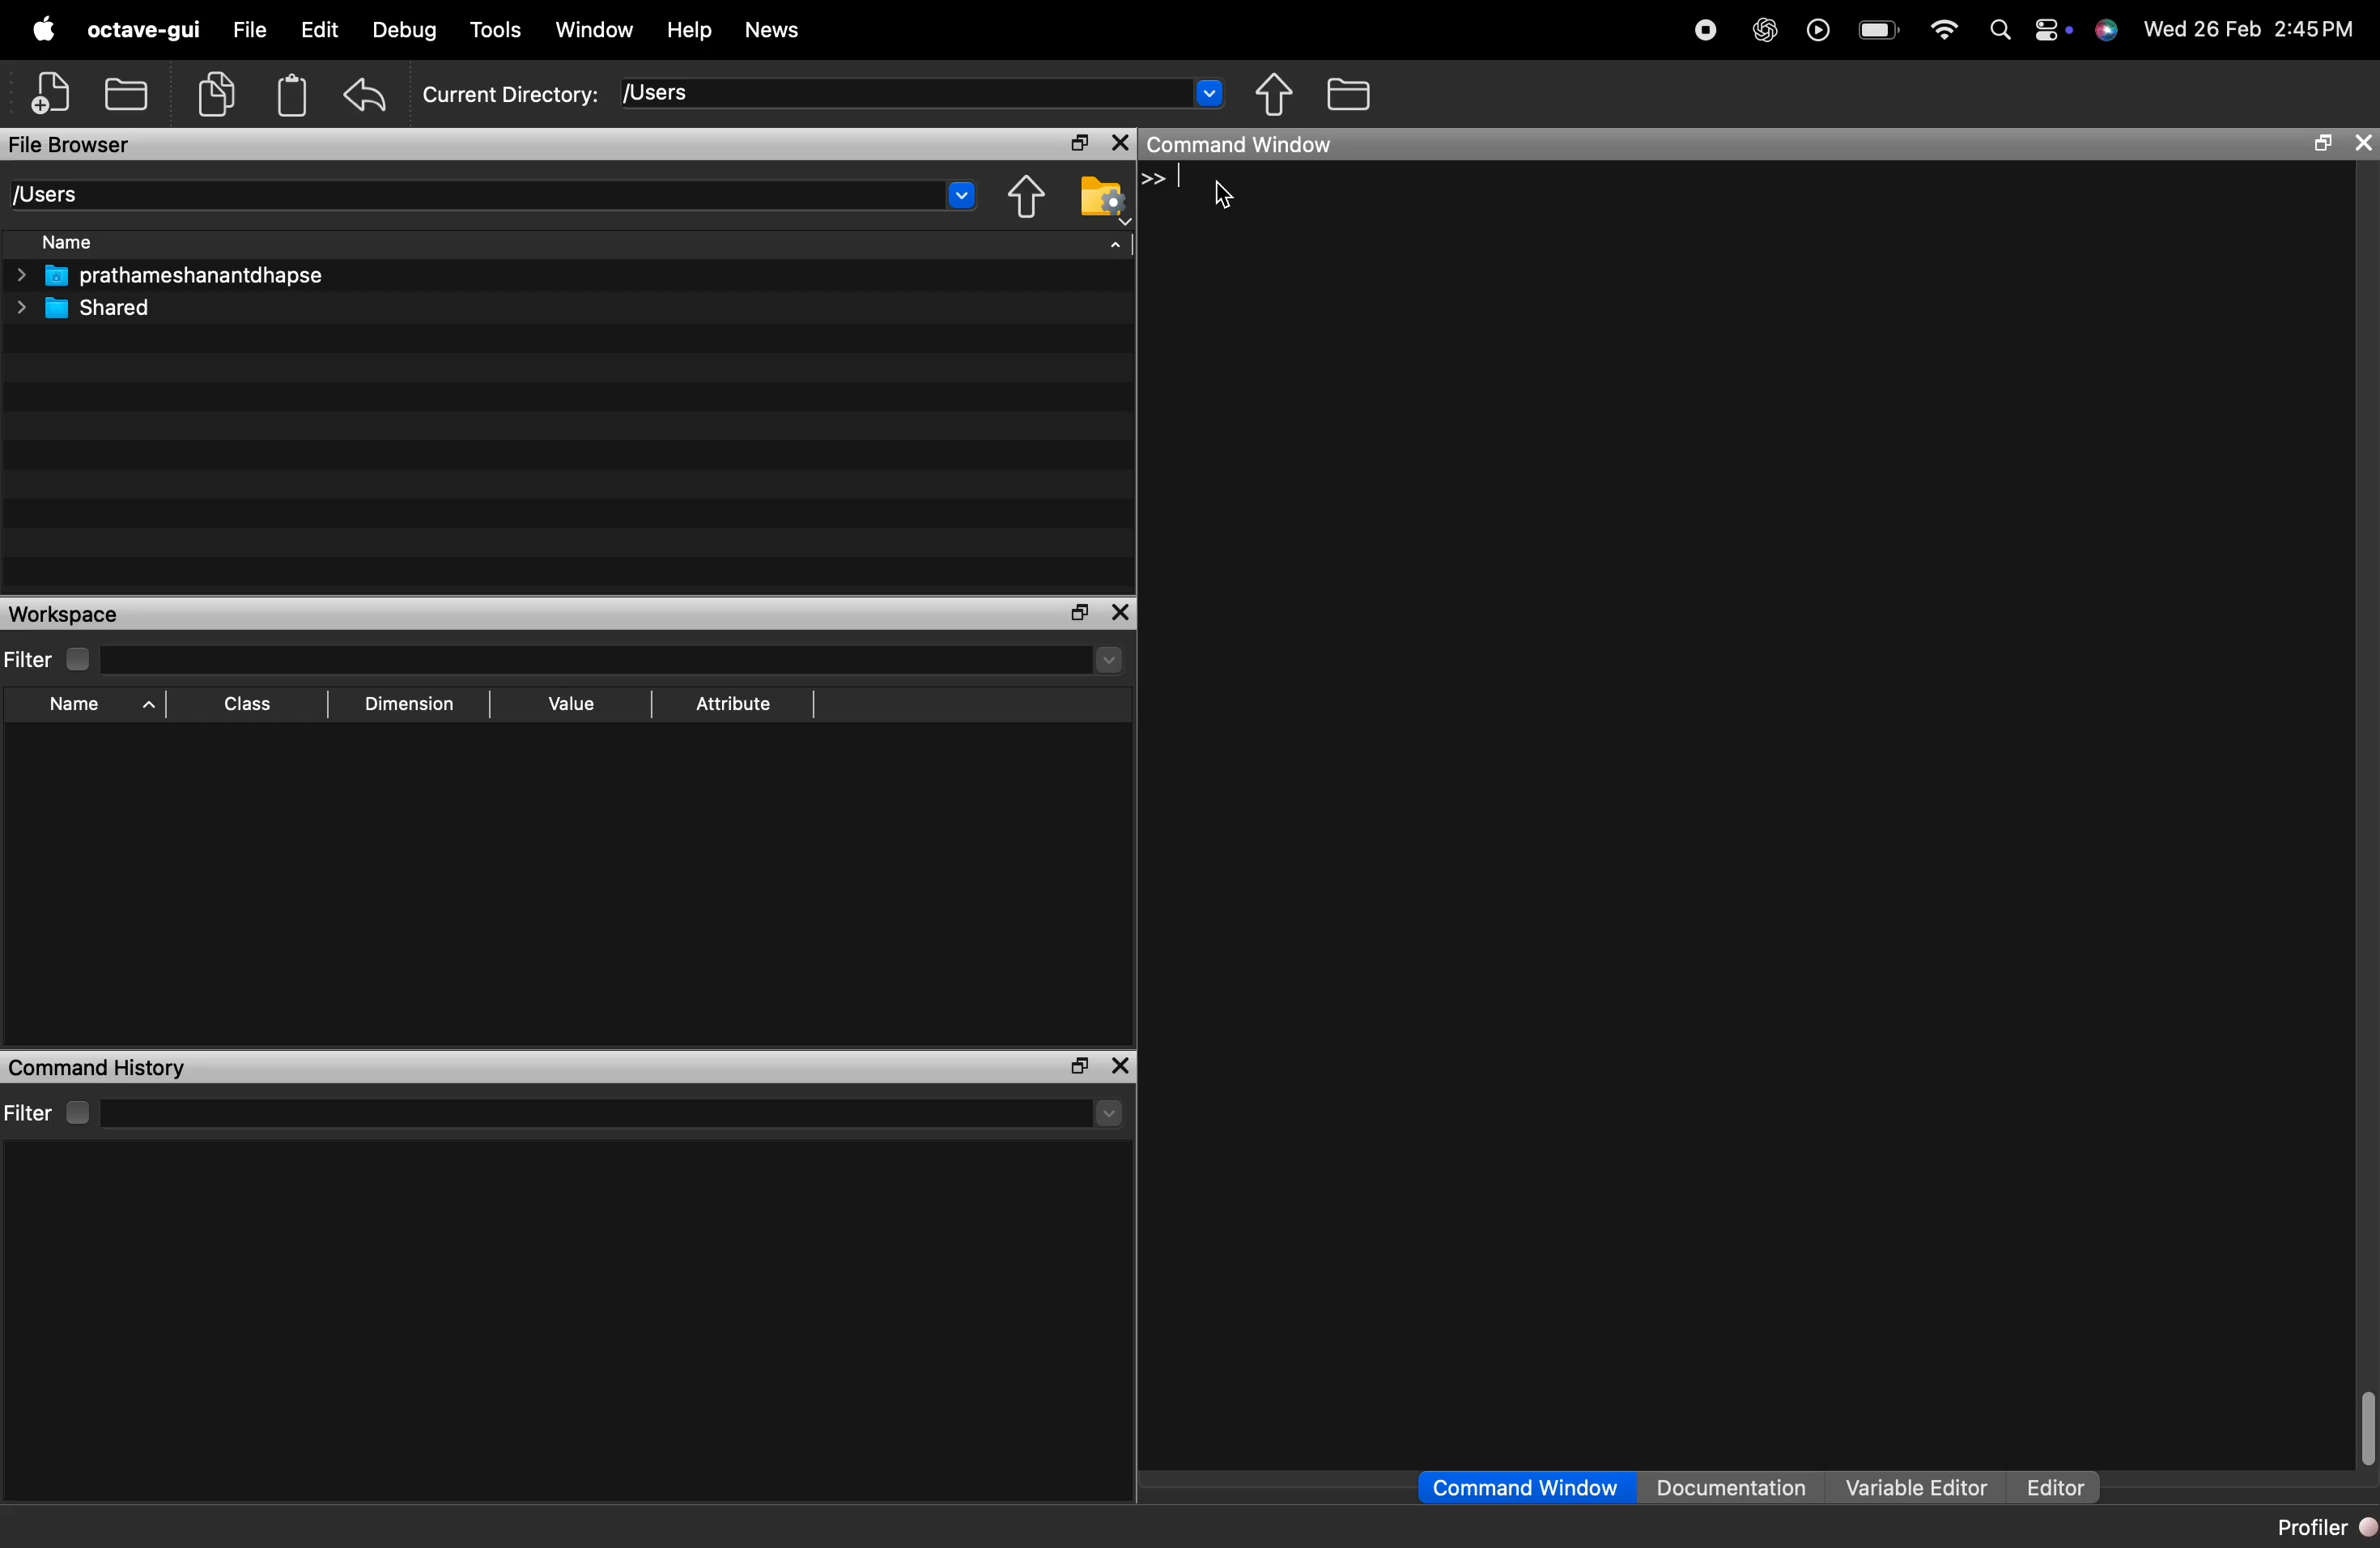  I want to click on Current Directory: [Users, so click(568, 93).